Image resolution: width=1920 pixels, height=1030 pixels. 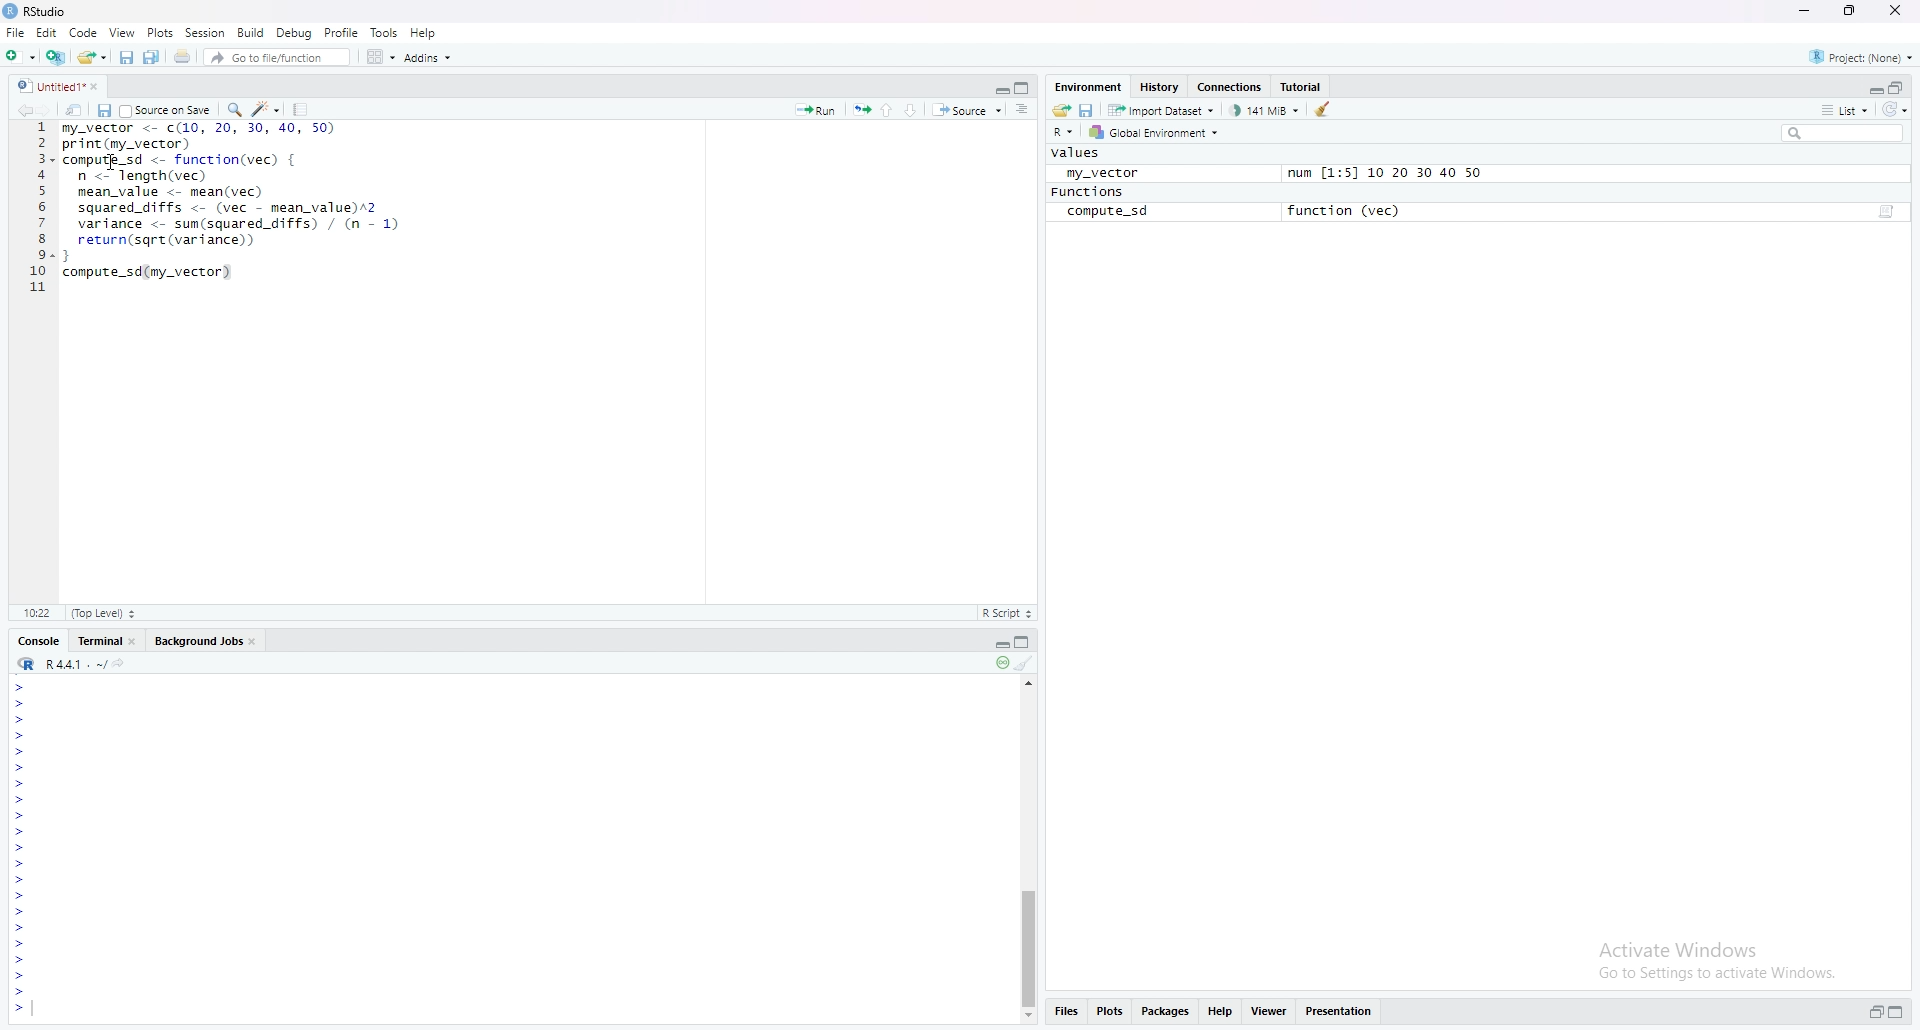 What do you see at coordinates (1874, 89) in the screenshot?
I see `Minimize` at bounding box center [1874, 89].